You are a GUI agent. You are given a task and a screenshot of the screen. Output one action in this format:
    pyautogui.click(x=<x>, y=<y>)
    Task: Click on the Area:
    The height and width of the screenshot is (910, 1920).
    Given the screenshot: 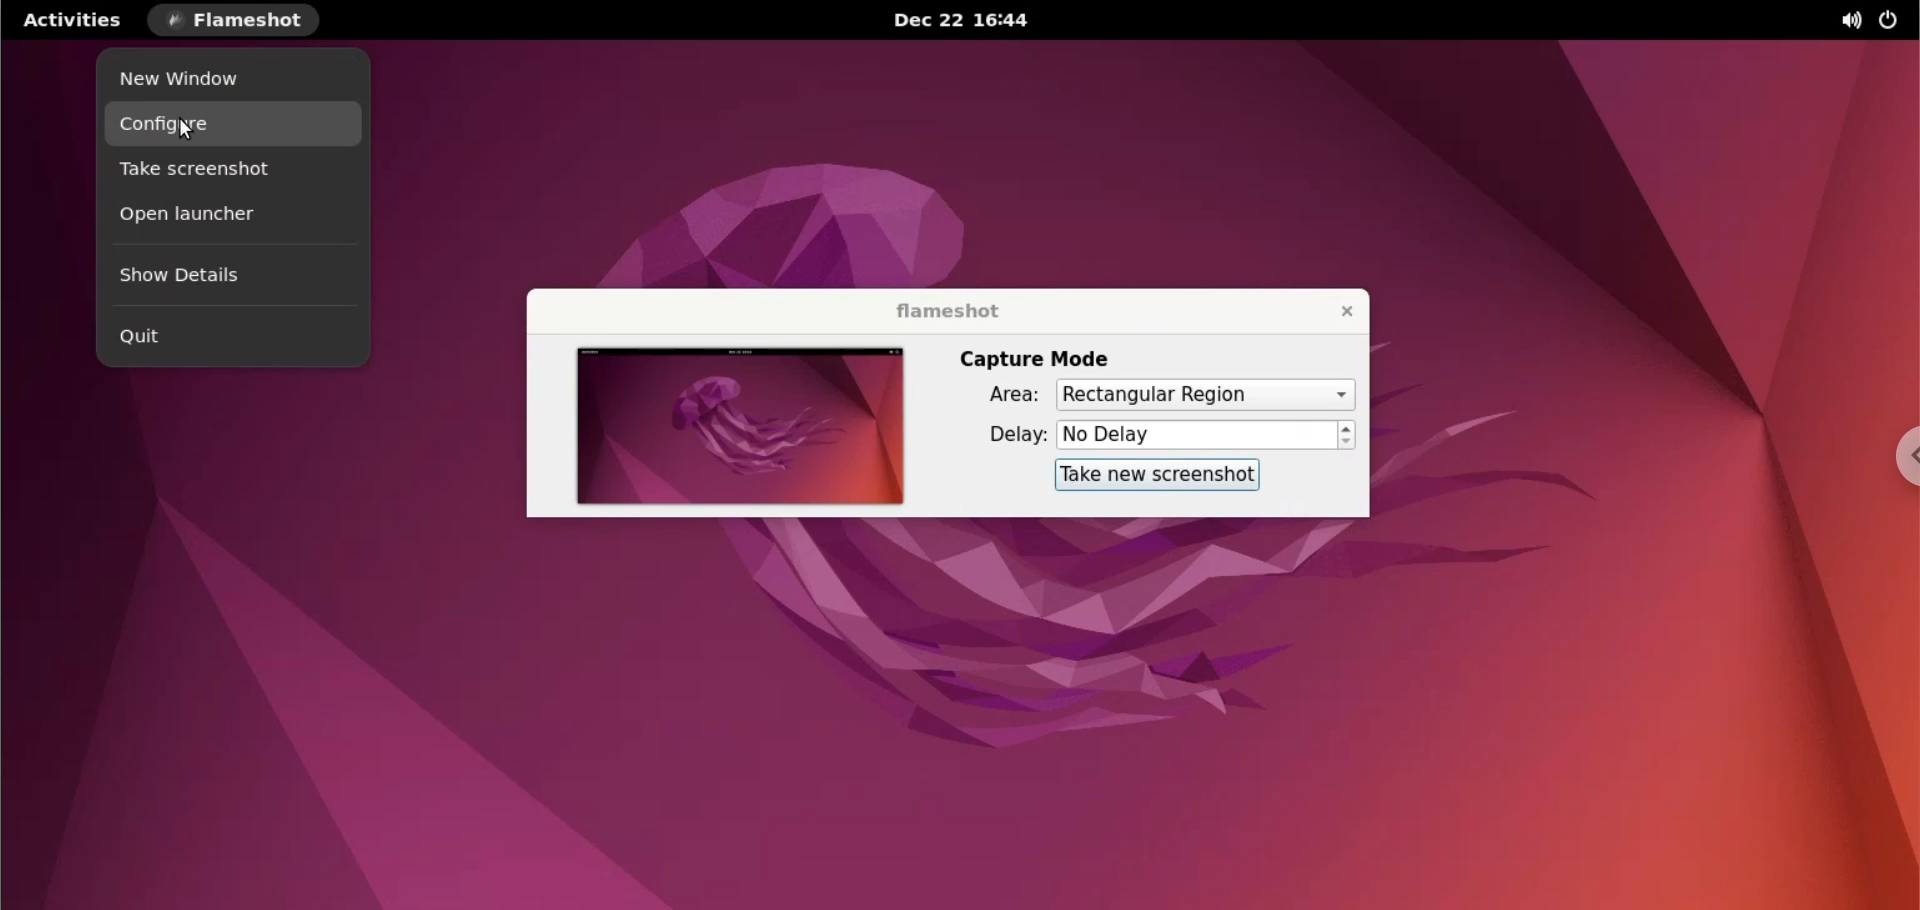 What is the action you would take?
    pyautogui.click(x=1001, y=396)
    